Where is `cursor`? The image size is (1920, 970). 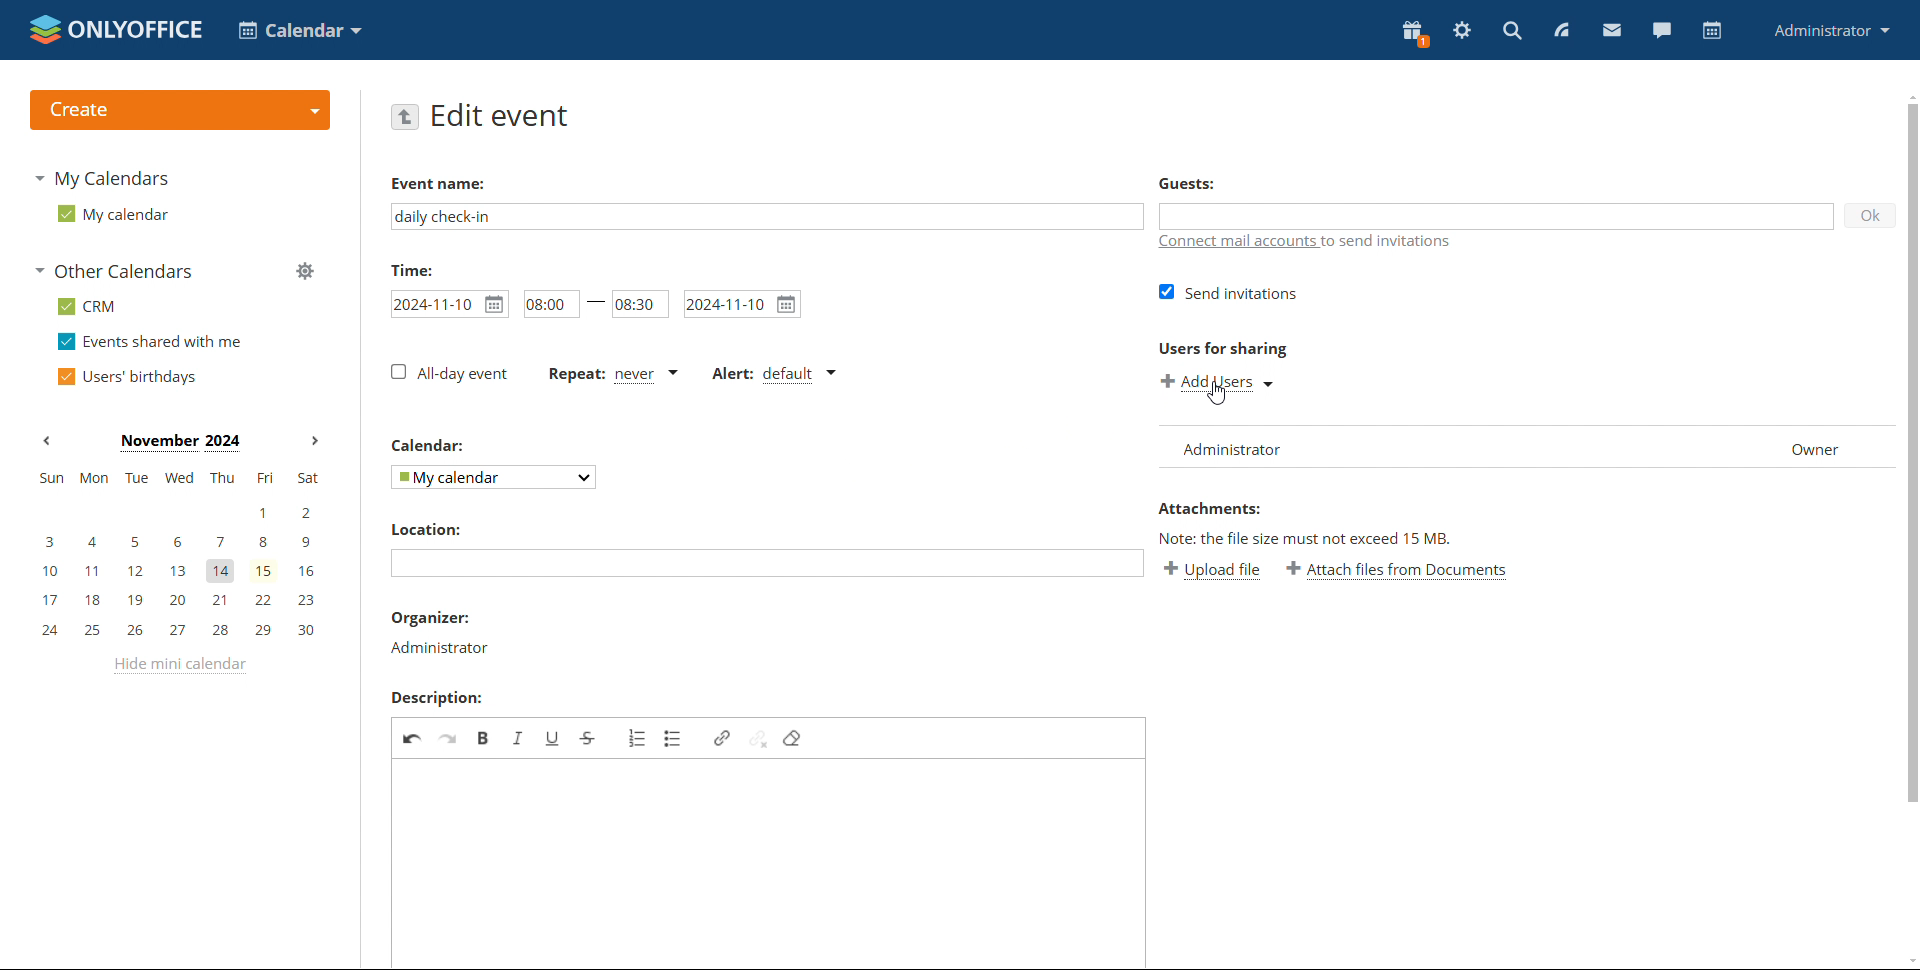 cursor is located at coordinates (1216, 393).